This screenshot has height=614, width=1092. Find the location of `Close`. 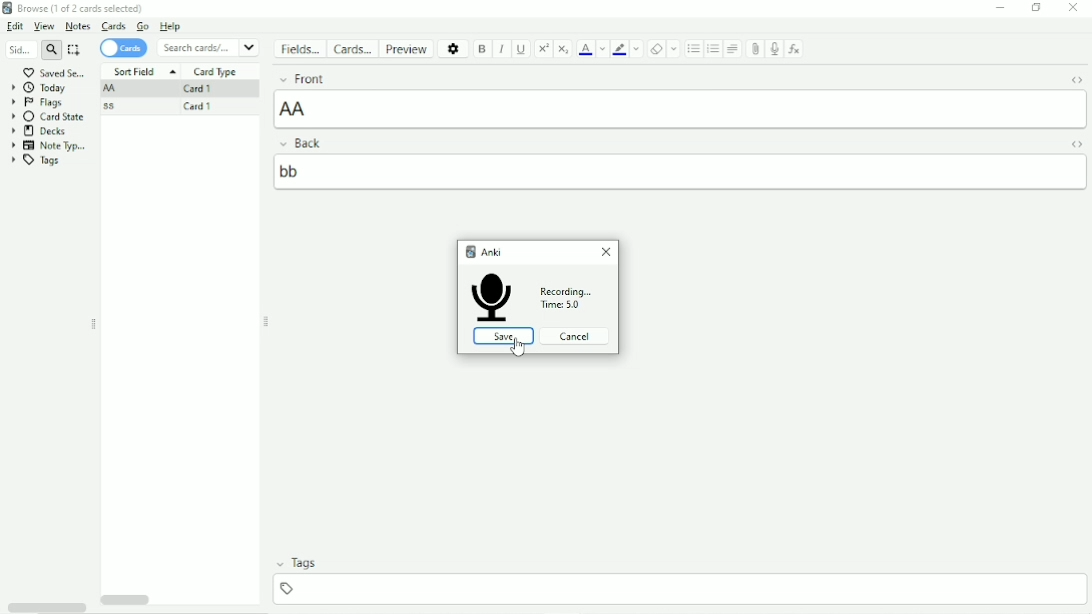

Close is located at coordinates (606, 255).